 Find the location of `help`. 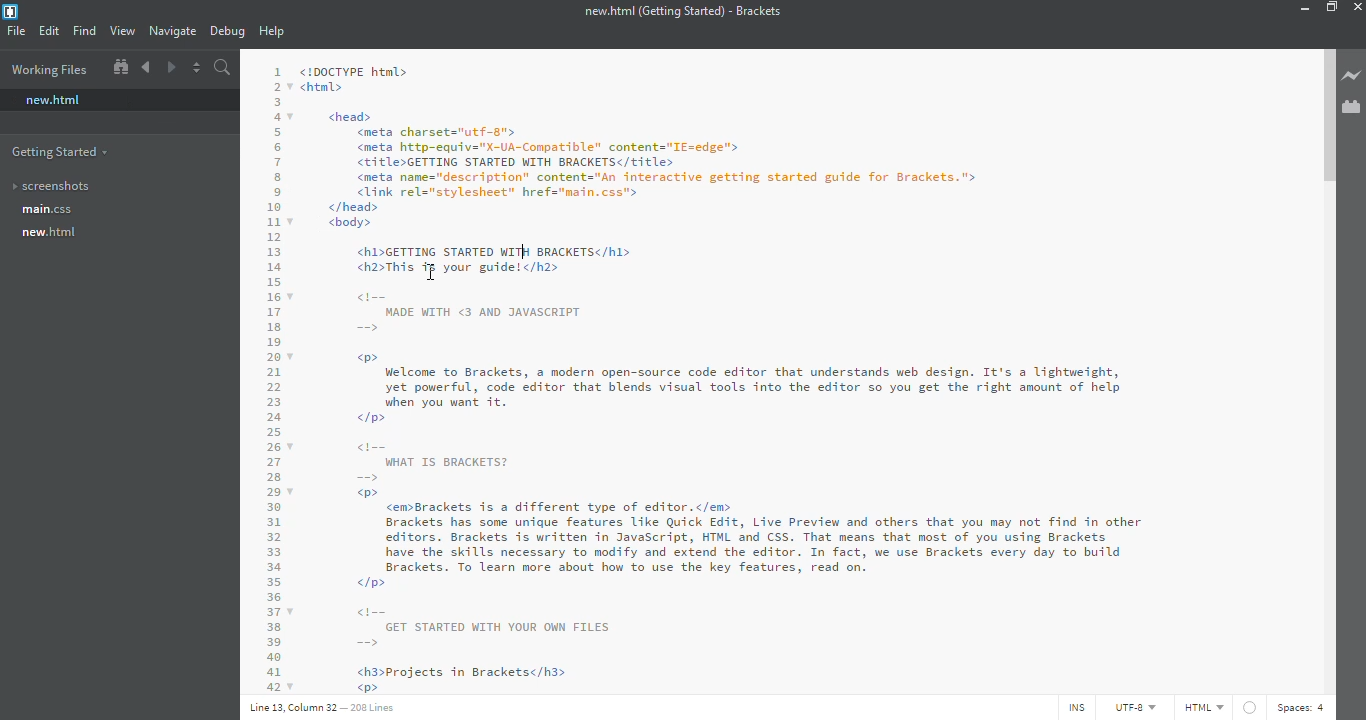

help is located at coordinates (271, 31).